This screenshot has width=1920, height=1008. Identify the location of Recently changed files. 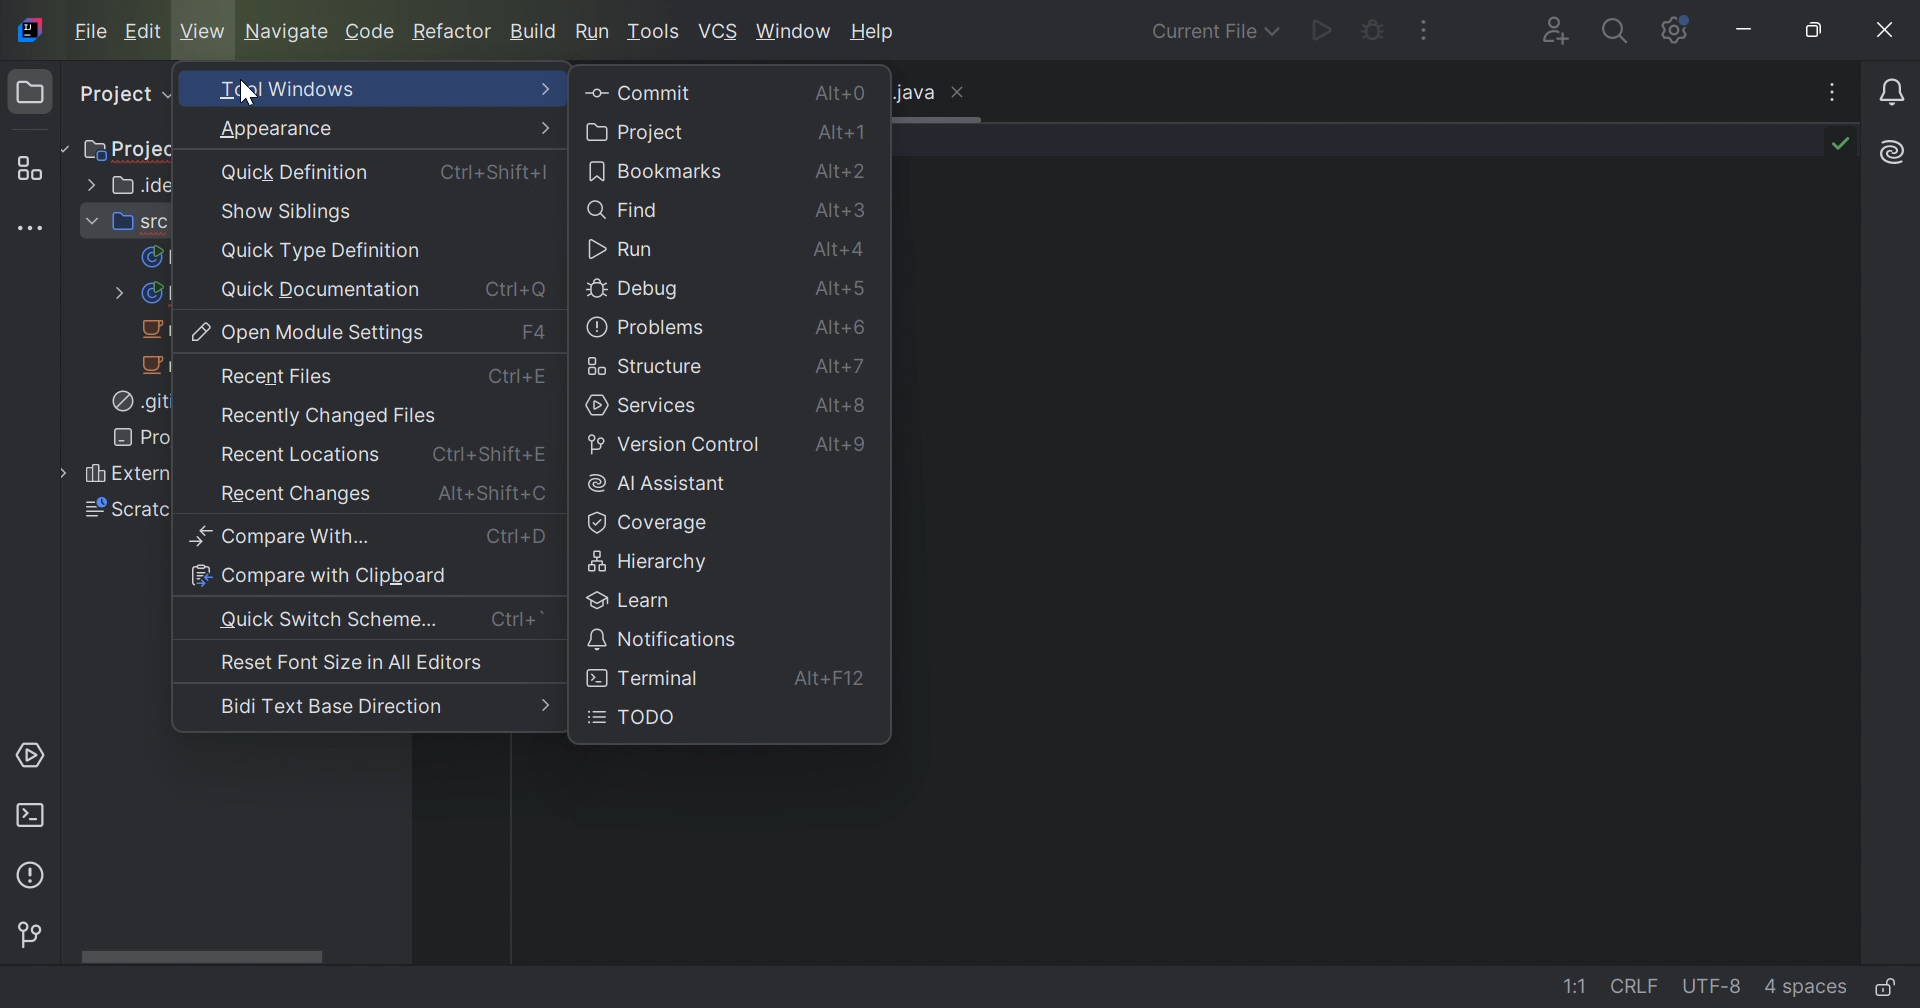
(328, 419).